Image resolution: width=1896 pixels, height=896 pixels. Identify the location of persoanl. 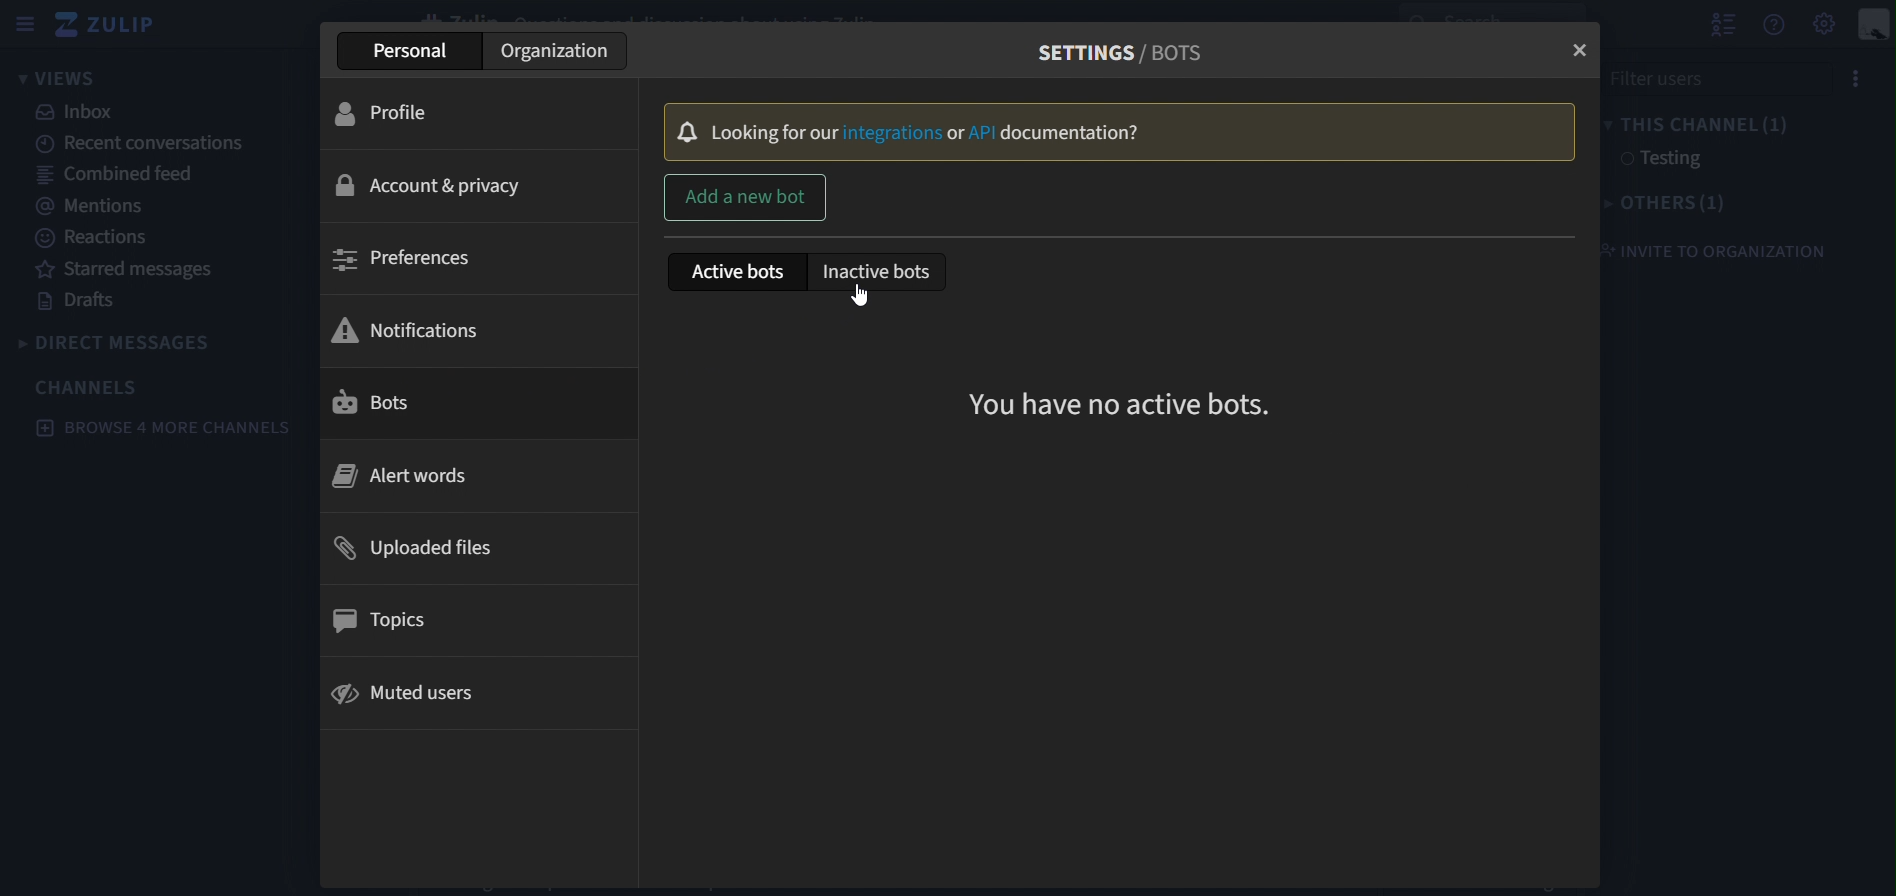
(414, 49).